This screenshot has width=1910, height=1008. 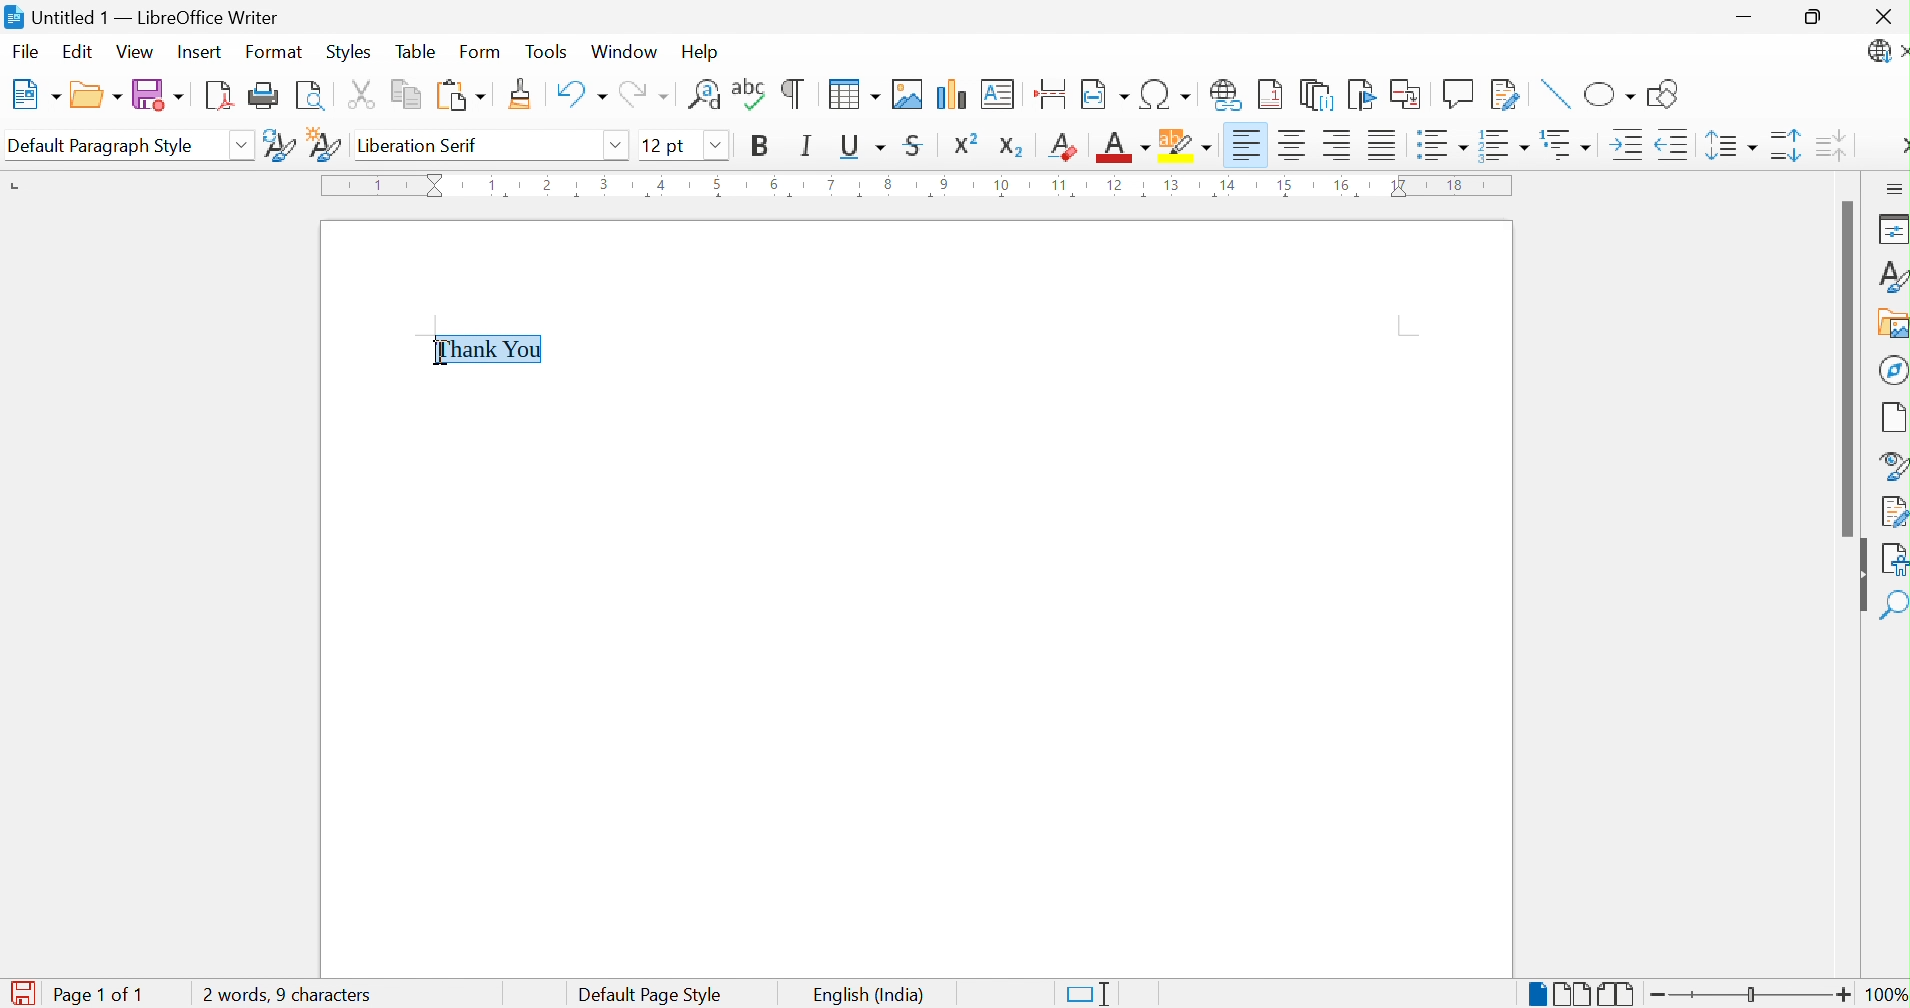 I want to click on Insert Chart, so click(x=950, y=94).